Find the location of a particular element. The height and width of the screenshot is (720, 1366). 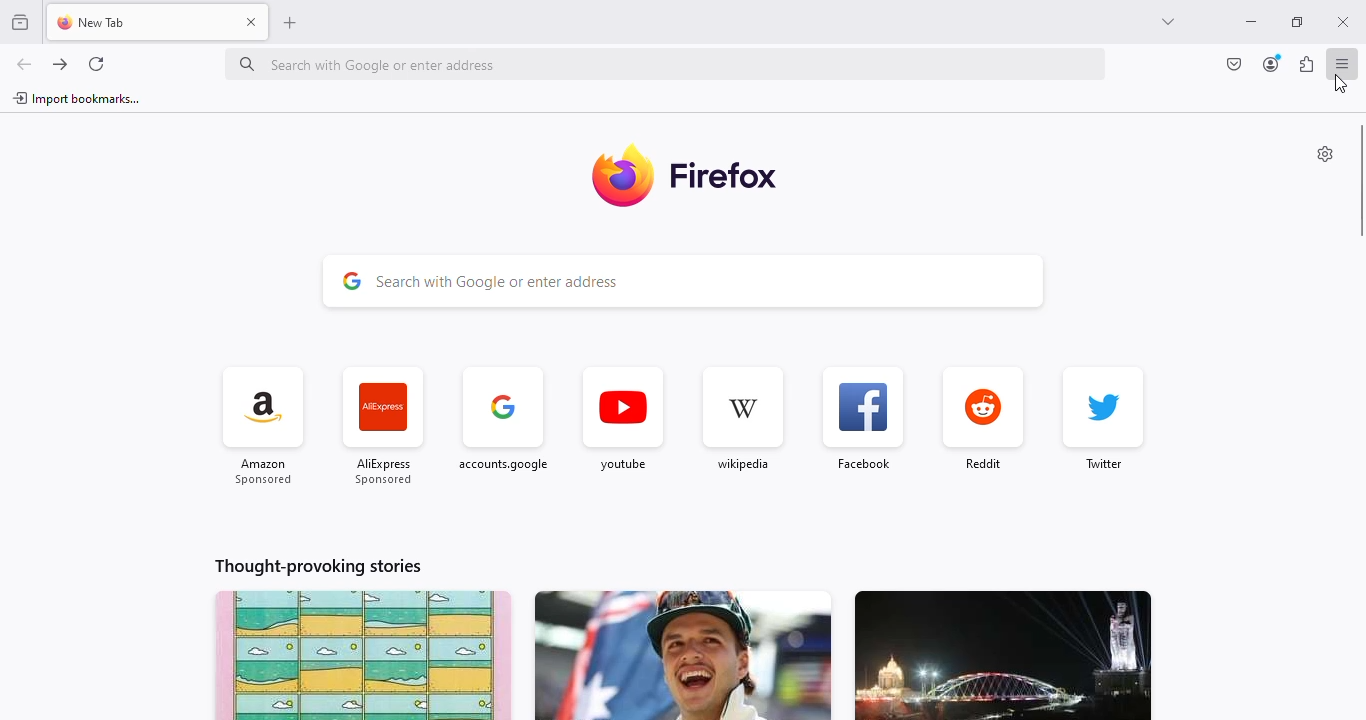

import bookmarks is located at coordinates (78, 98).